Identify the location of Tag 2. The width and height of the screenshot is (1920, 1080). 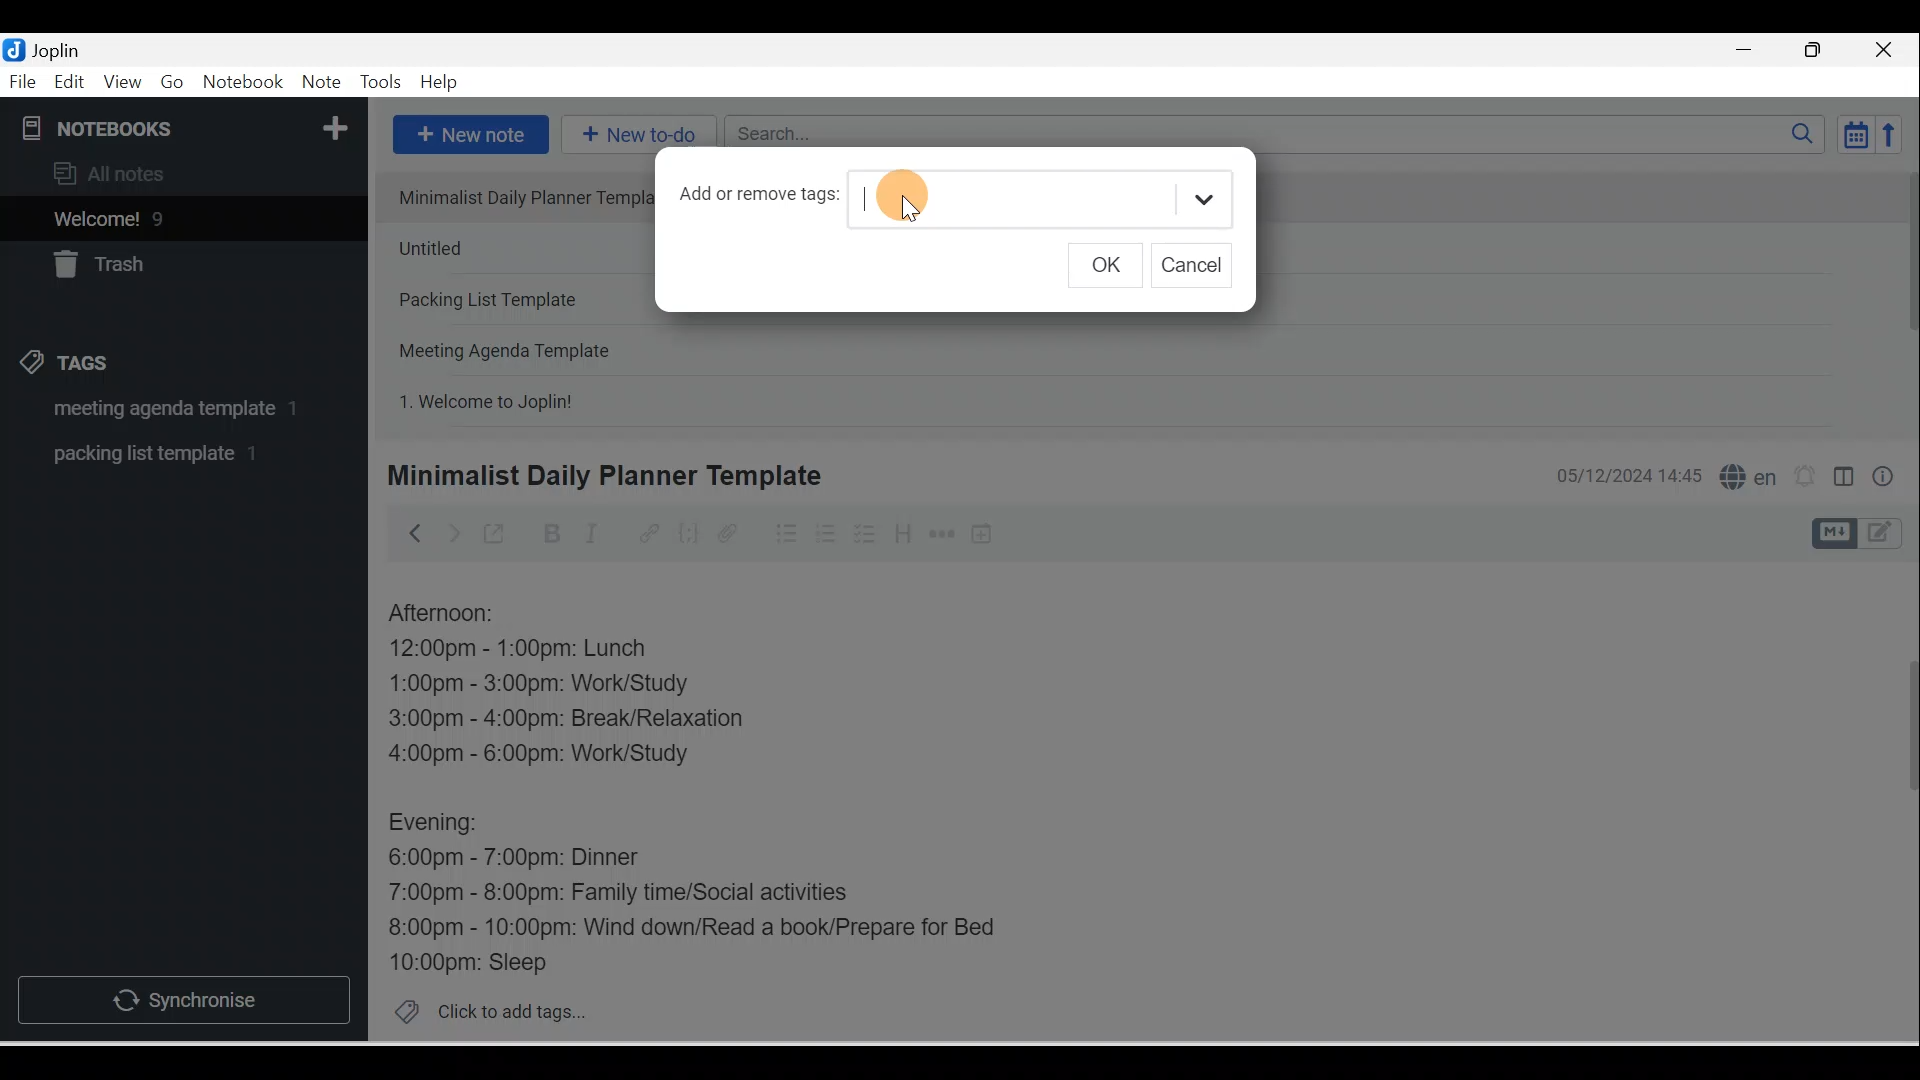
(169, 454).